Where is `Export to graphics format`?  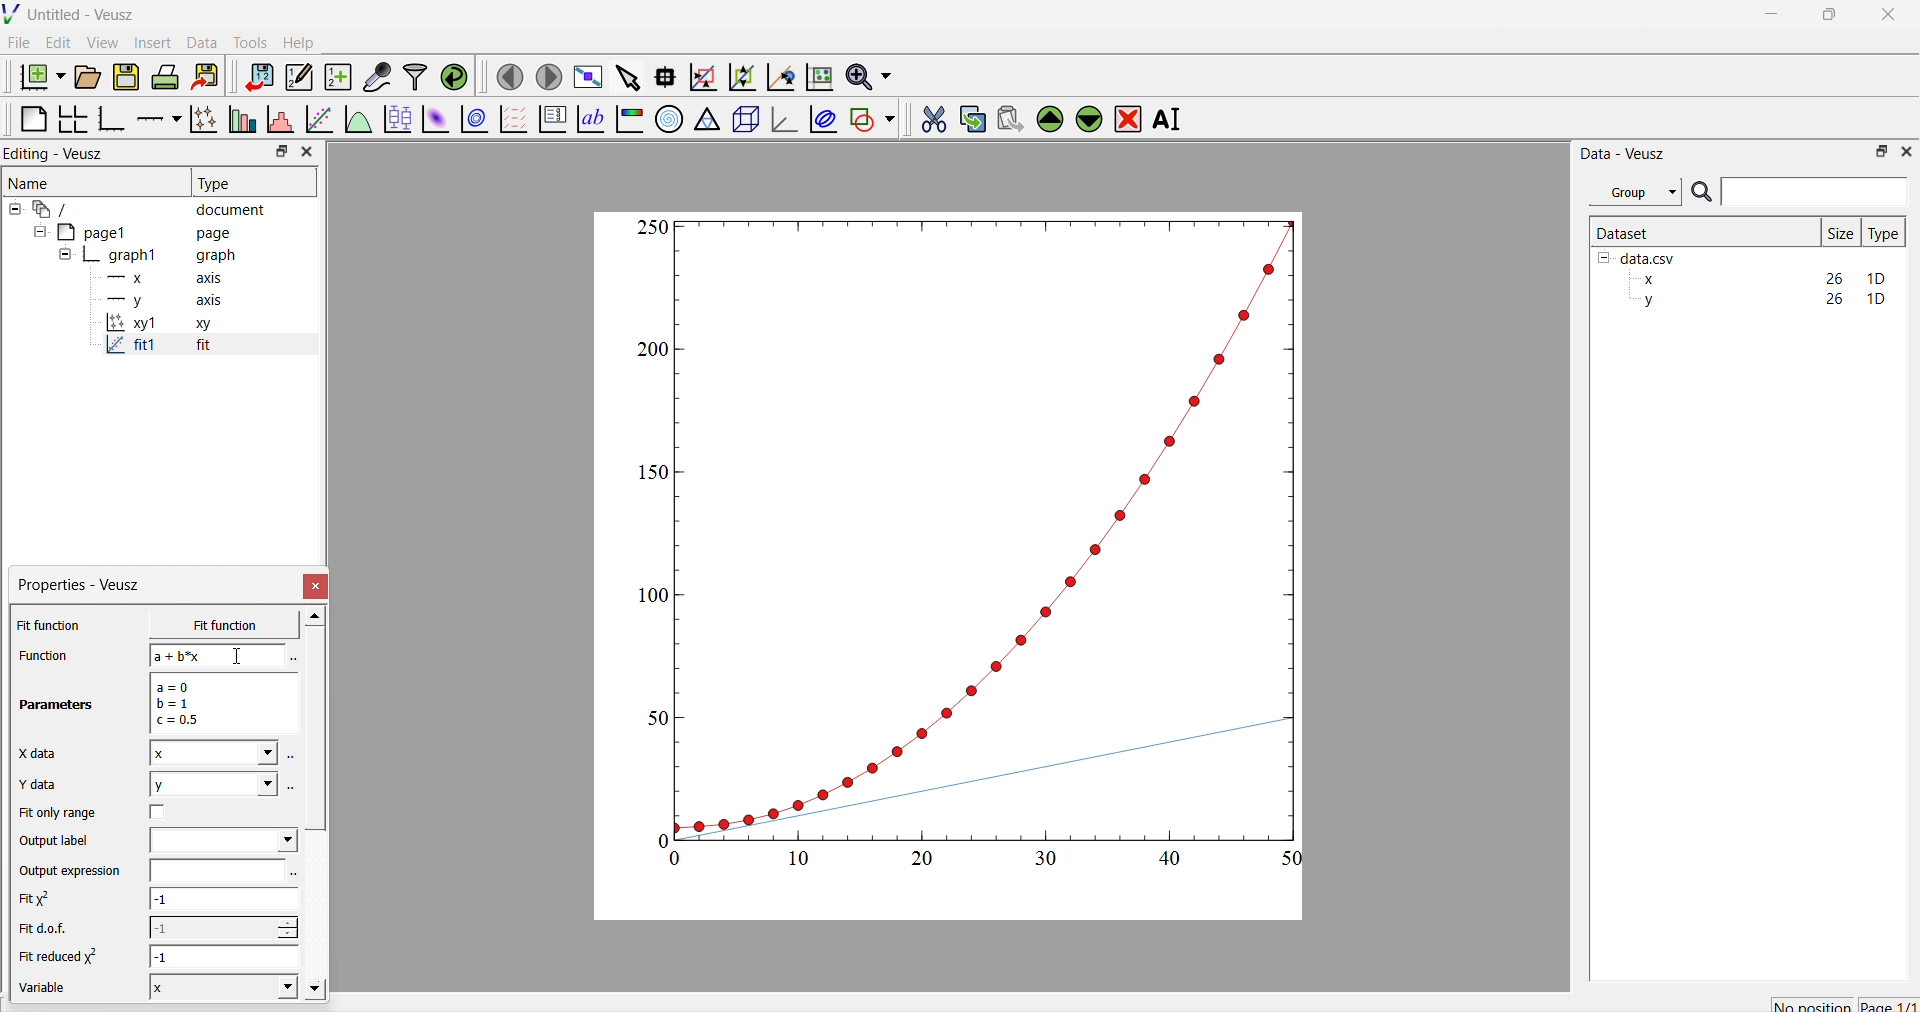
Export to graphics format is located at coordinates (205, 78).